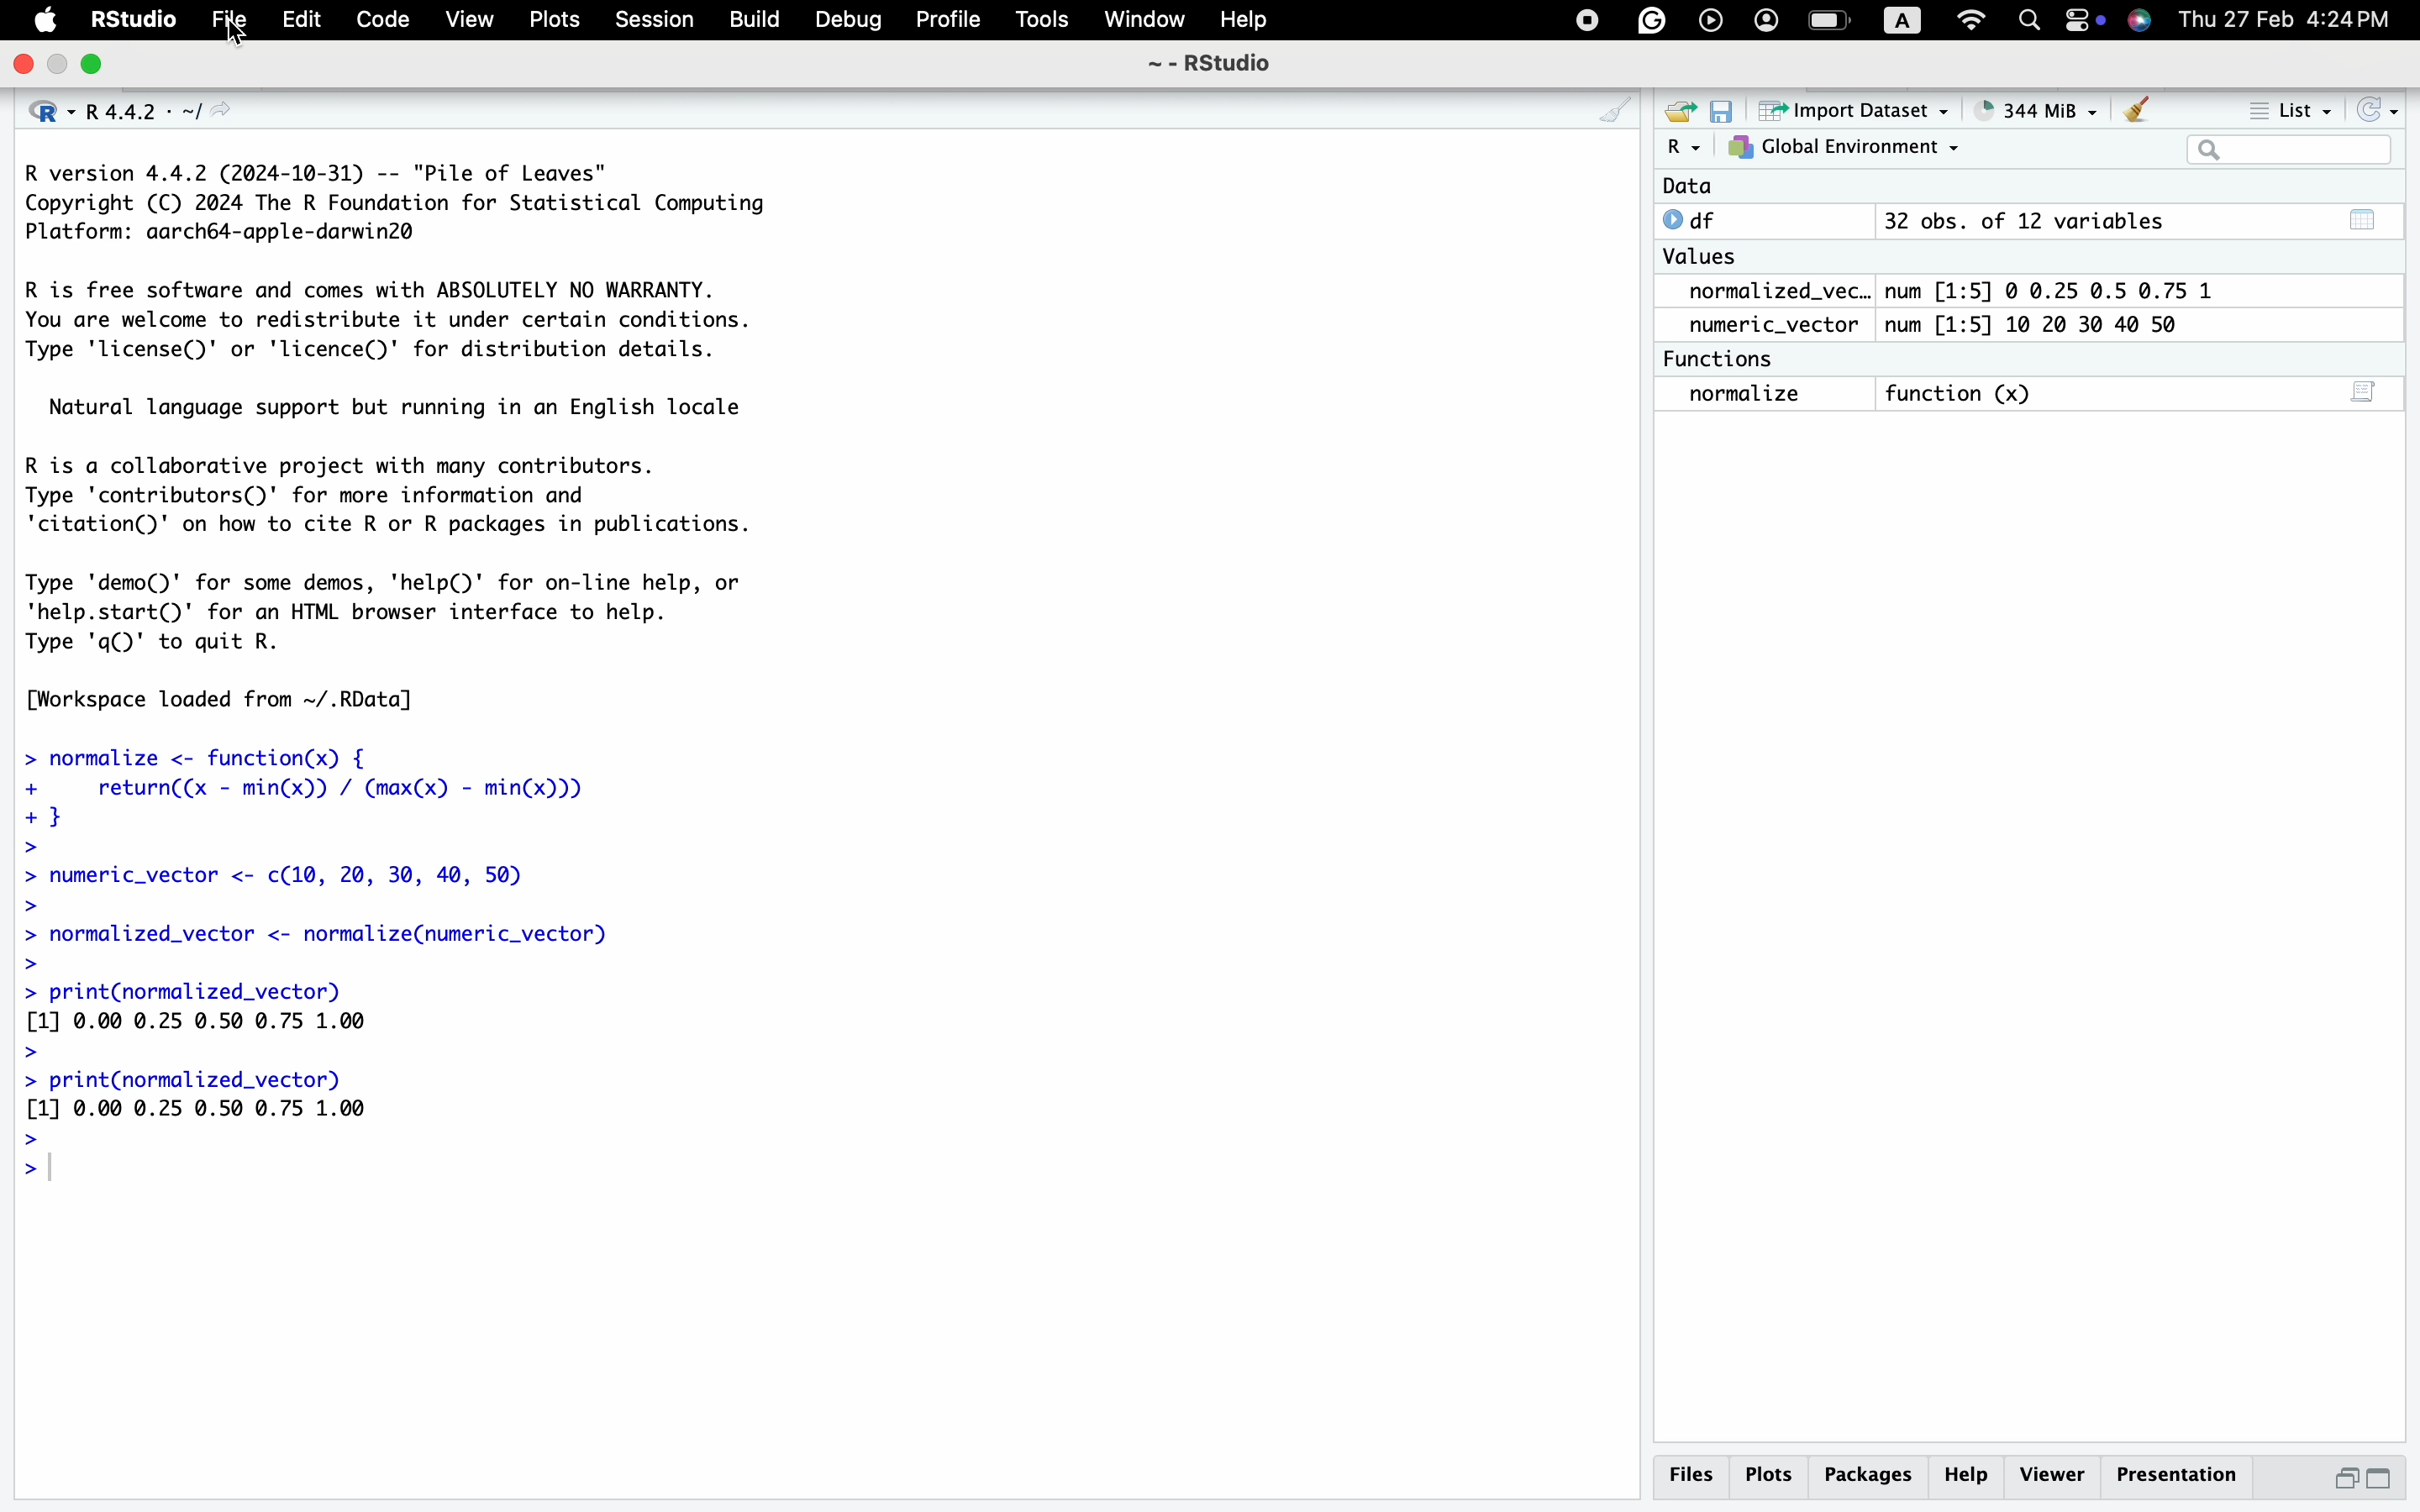 This screenshot has height=1512, width=2420. What do you see at coordinates (1244, 23) in the screenshot?
I see `Help` at bounding box center [1244, 23].